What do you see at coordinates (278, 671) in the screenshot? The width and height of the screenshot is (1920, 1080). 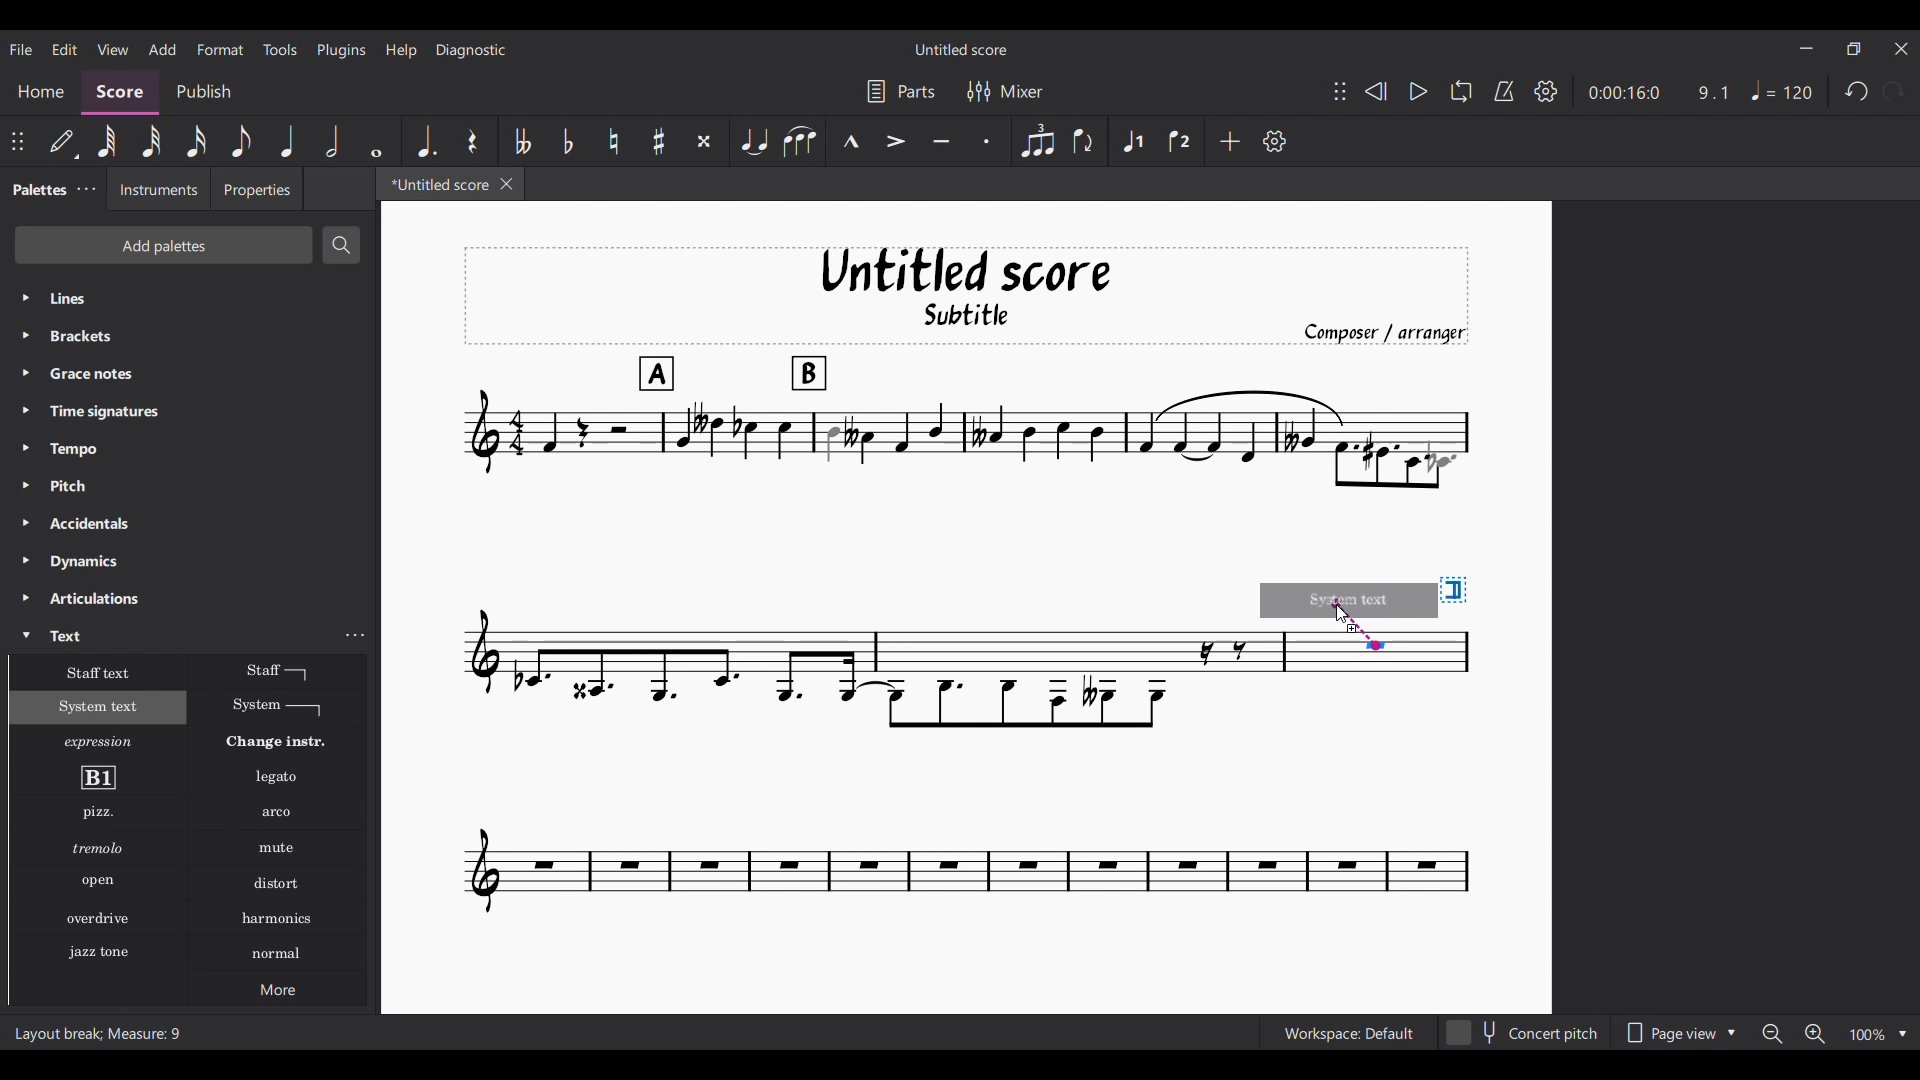 I see `Staff text line` at bounding box center [278, 671].